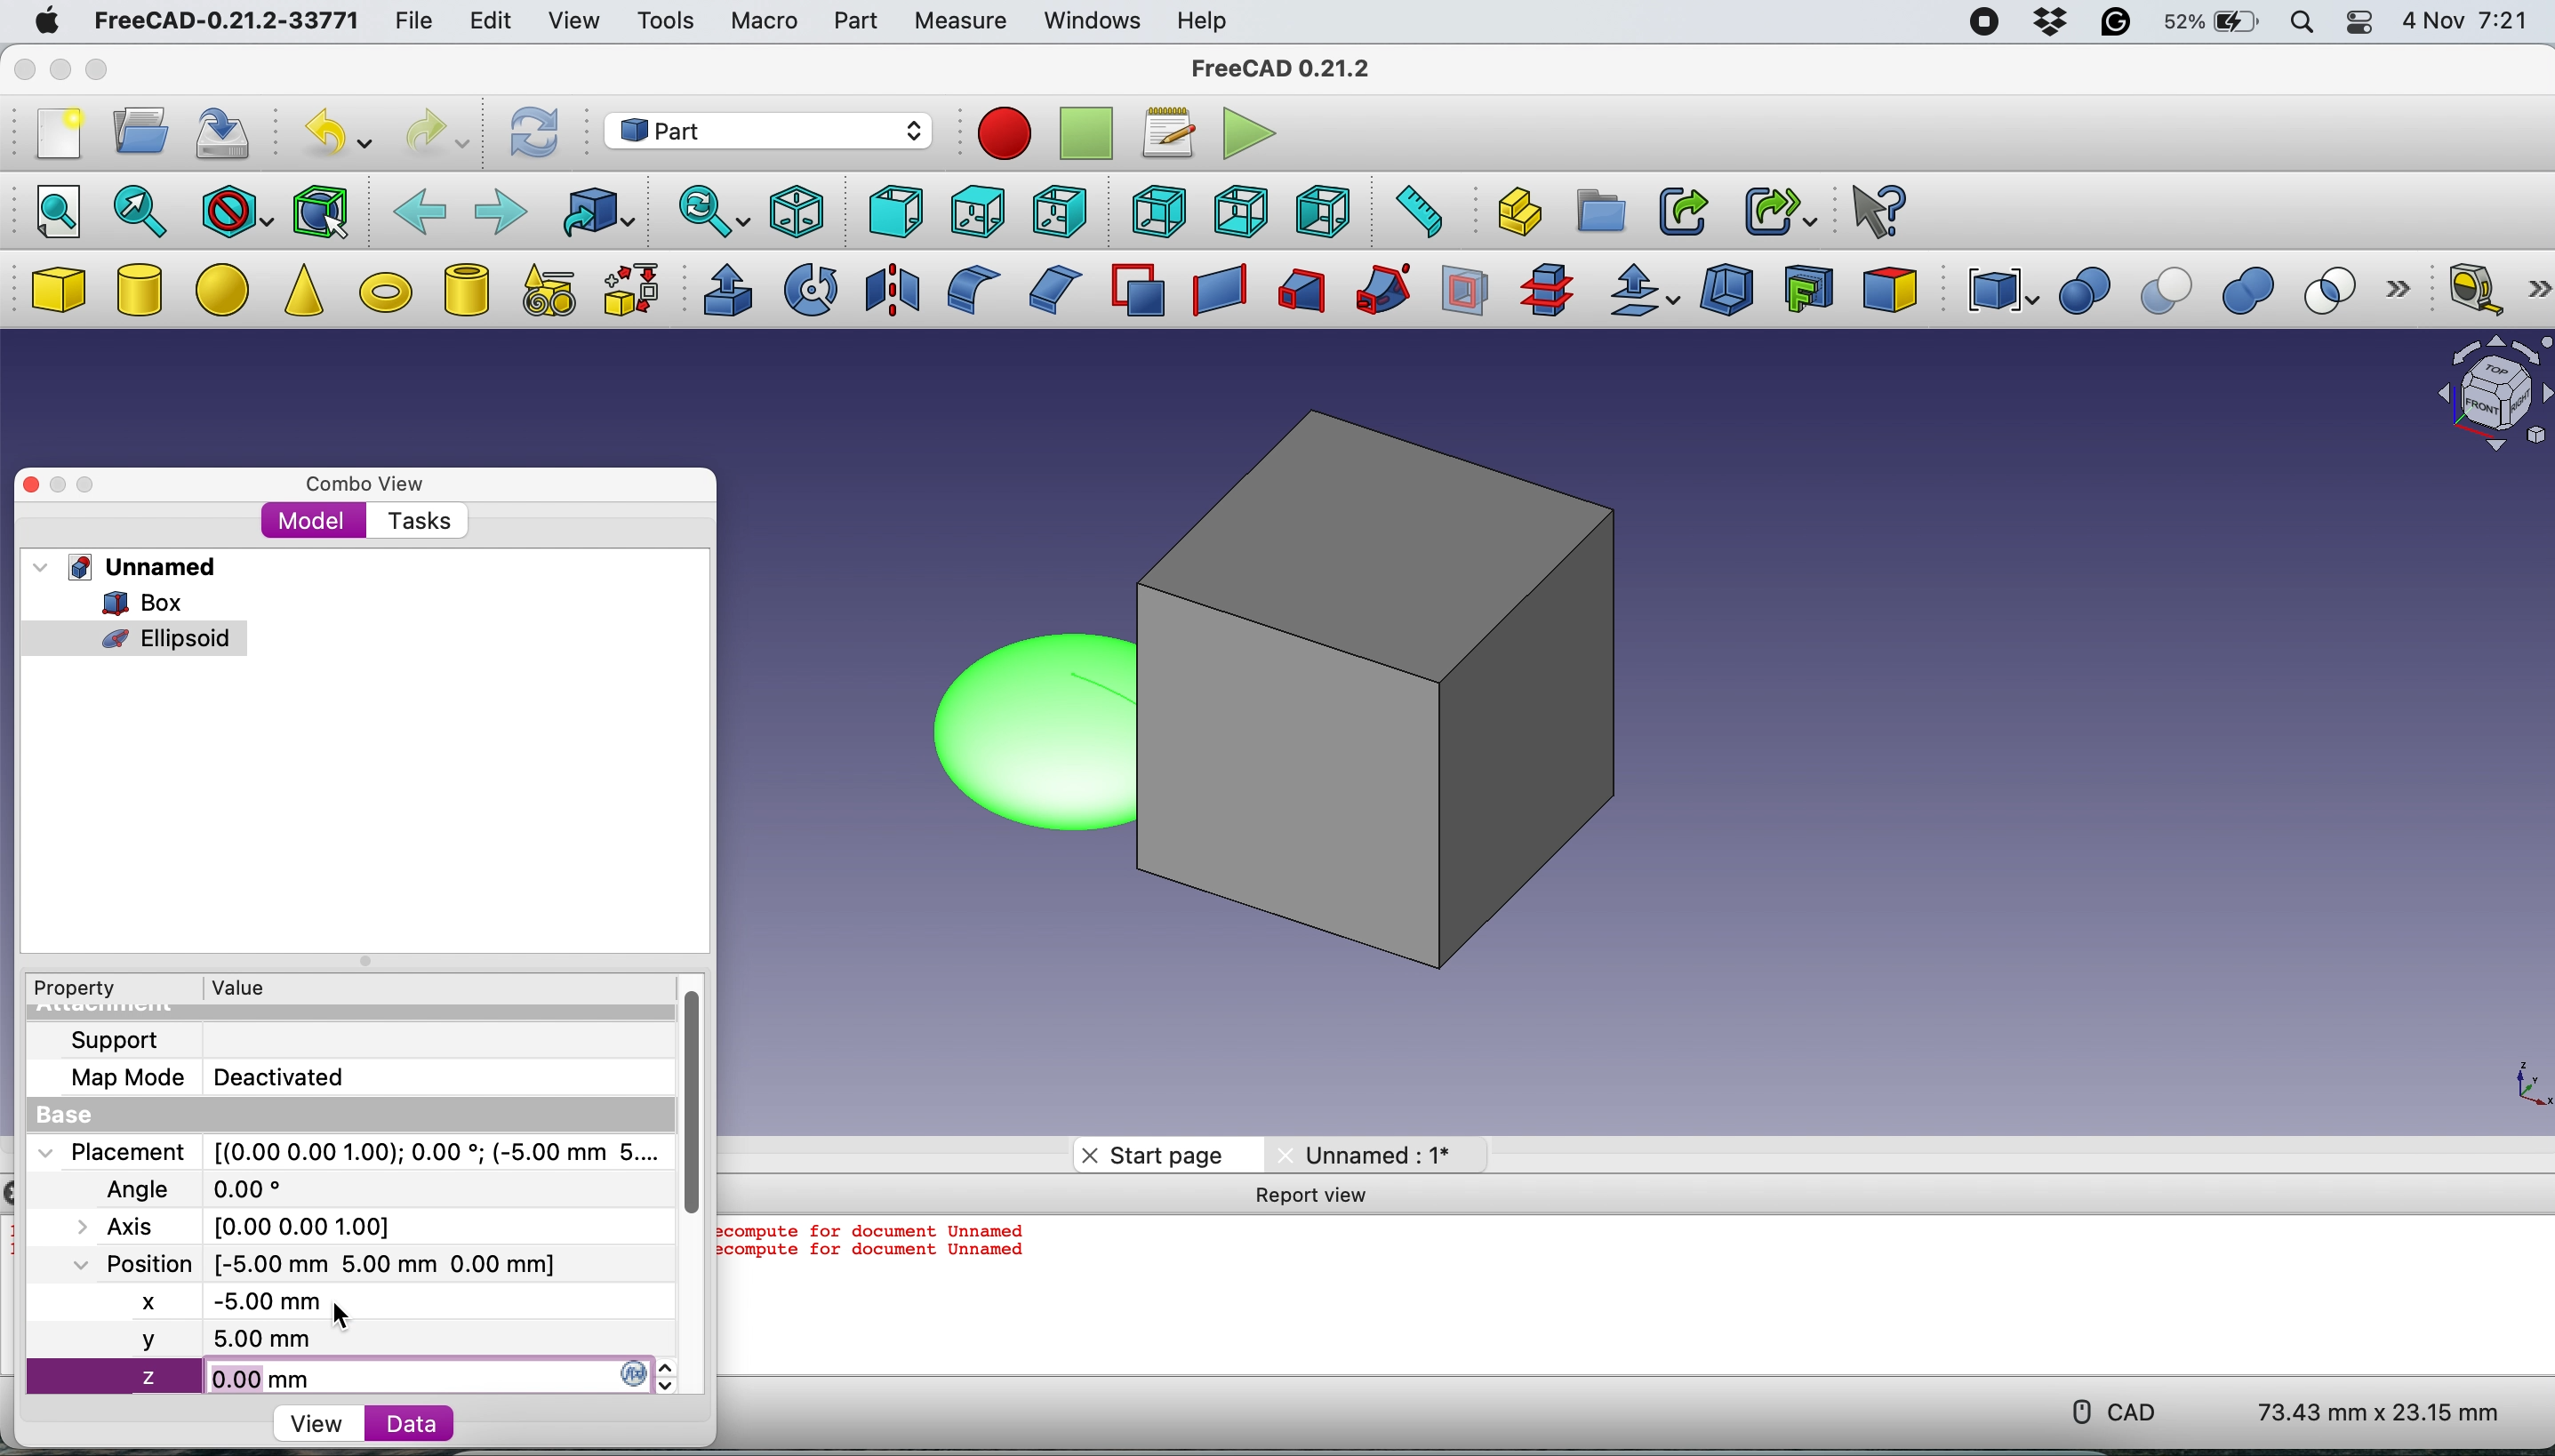  Describe the element at coordinates (1246, 136) in the screenshot. I see `execute macros` at that location.